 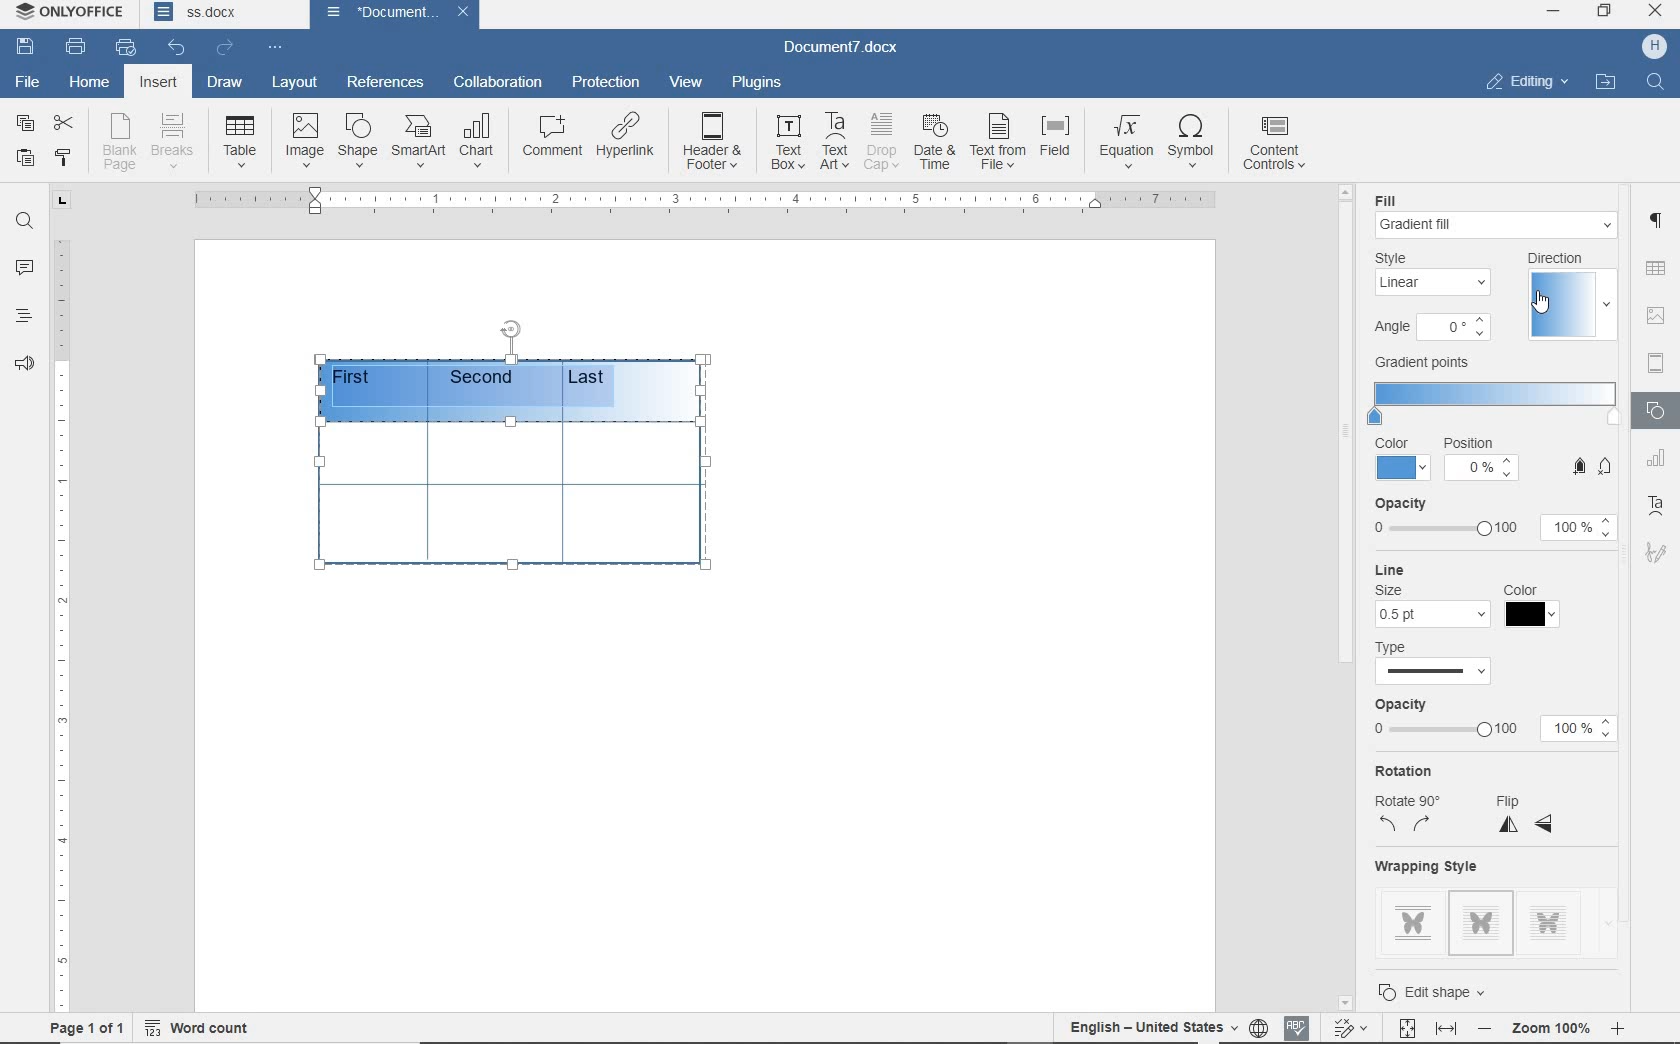 I want to click on blank page, so click(x=120, y=145).